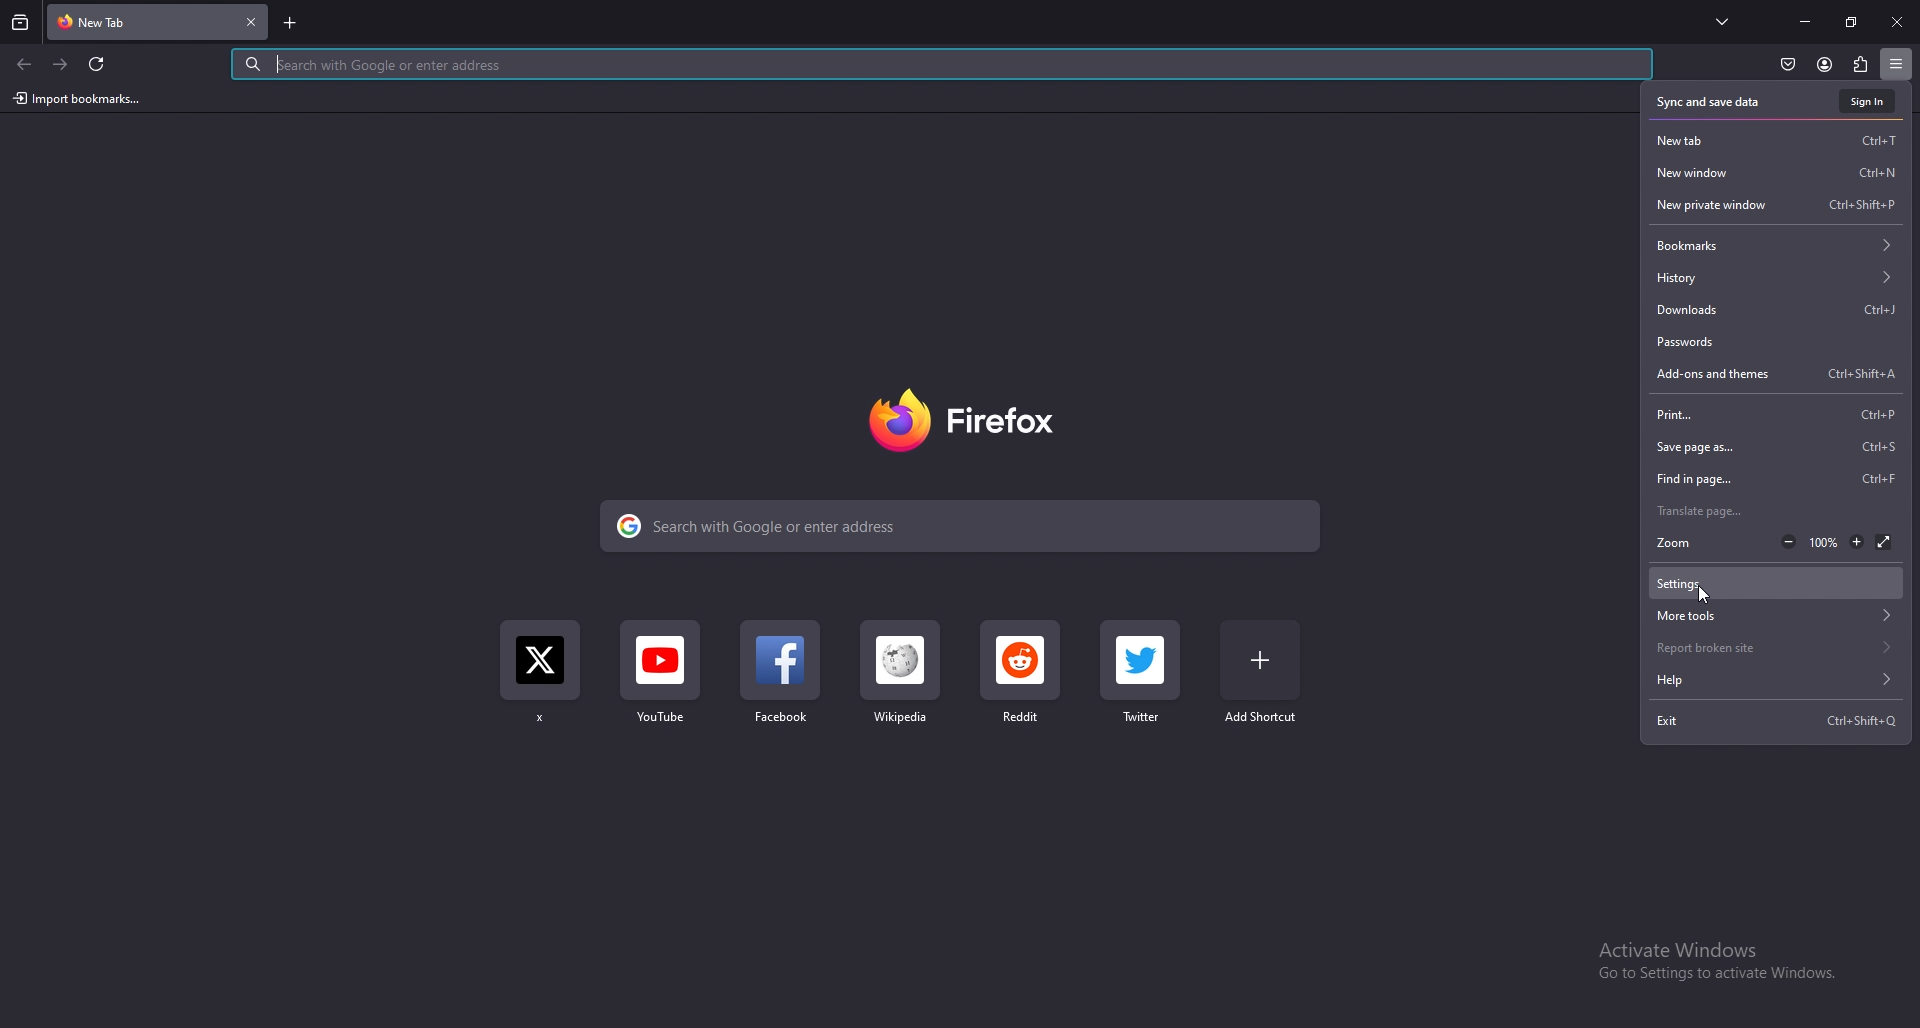 The height and width of the screenshot is (1028, 1920). Describe the element at coordinates (1884, 541) in the screenshot. I see `fit to screen` at that location.